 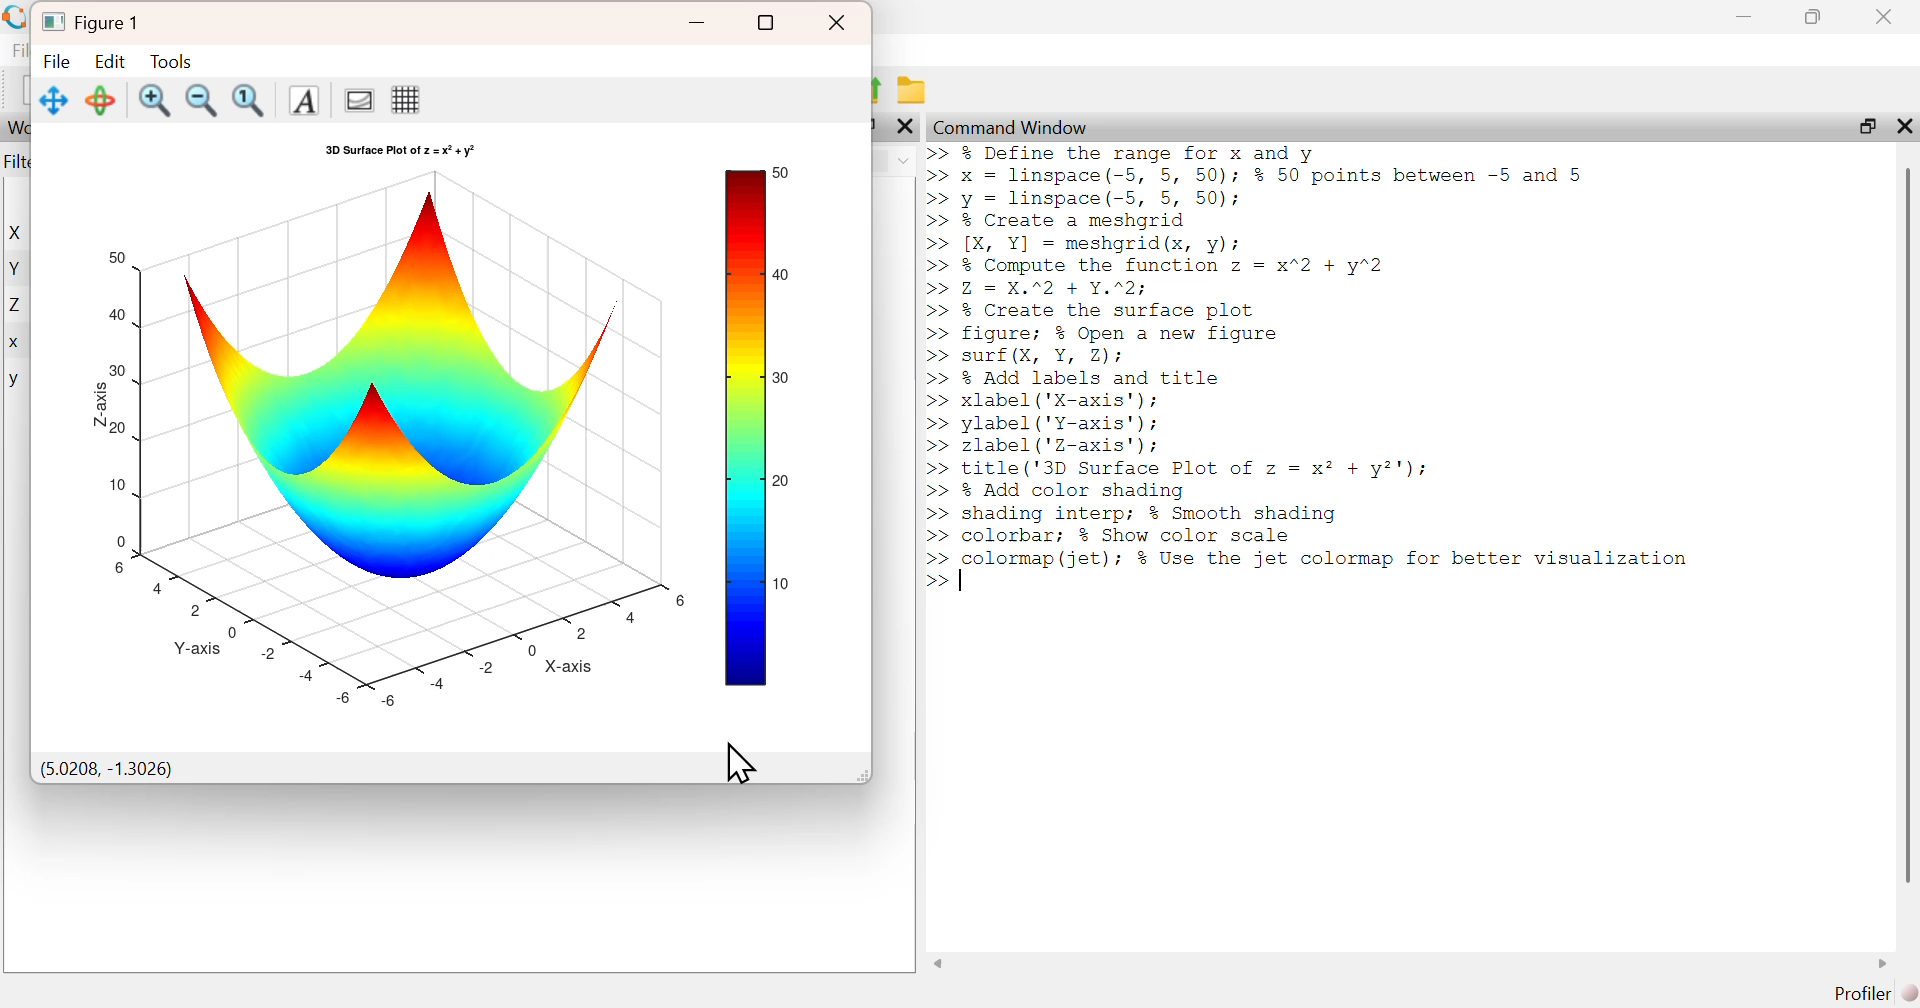 I want to click on scroll left, so click(x=939, y=963).